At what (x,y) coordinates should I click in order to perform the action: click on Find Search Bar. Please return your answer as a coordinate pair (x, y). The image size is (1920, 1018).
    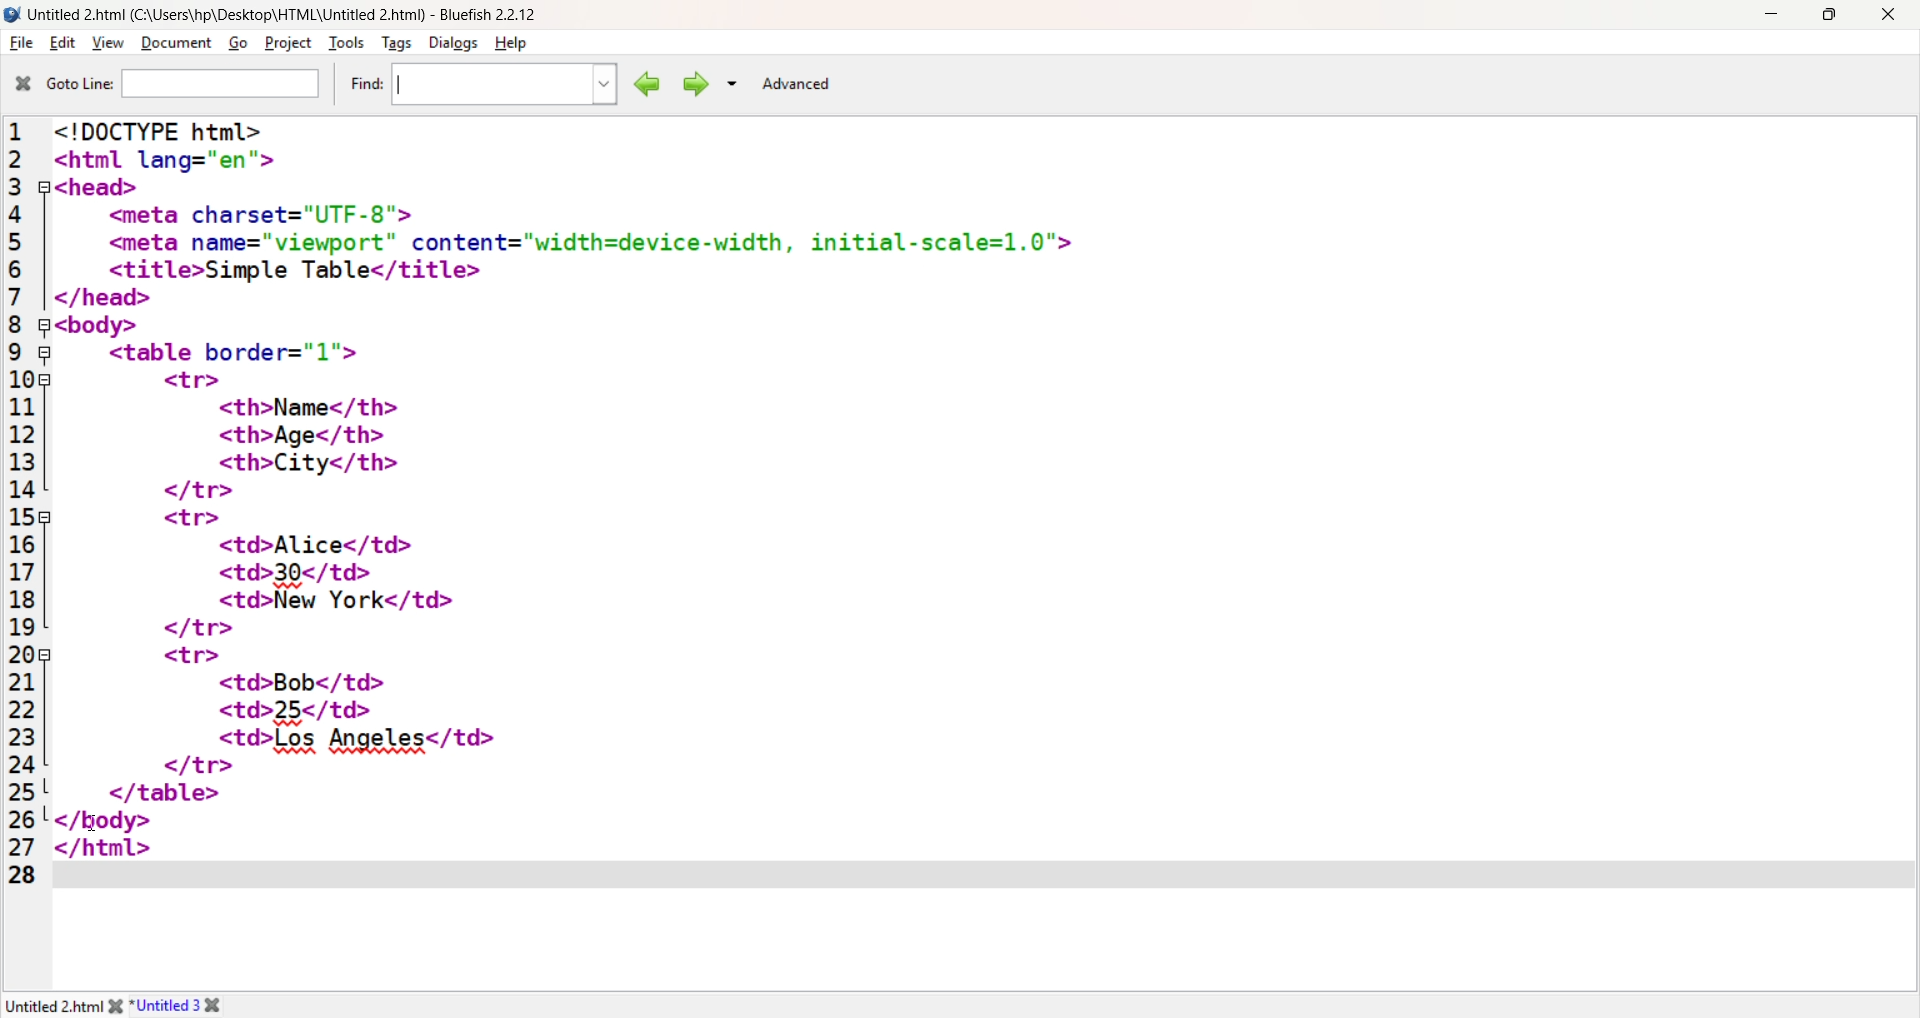
    Looking at the image, I should click on (482, 82).